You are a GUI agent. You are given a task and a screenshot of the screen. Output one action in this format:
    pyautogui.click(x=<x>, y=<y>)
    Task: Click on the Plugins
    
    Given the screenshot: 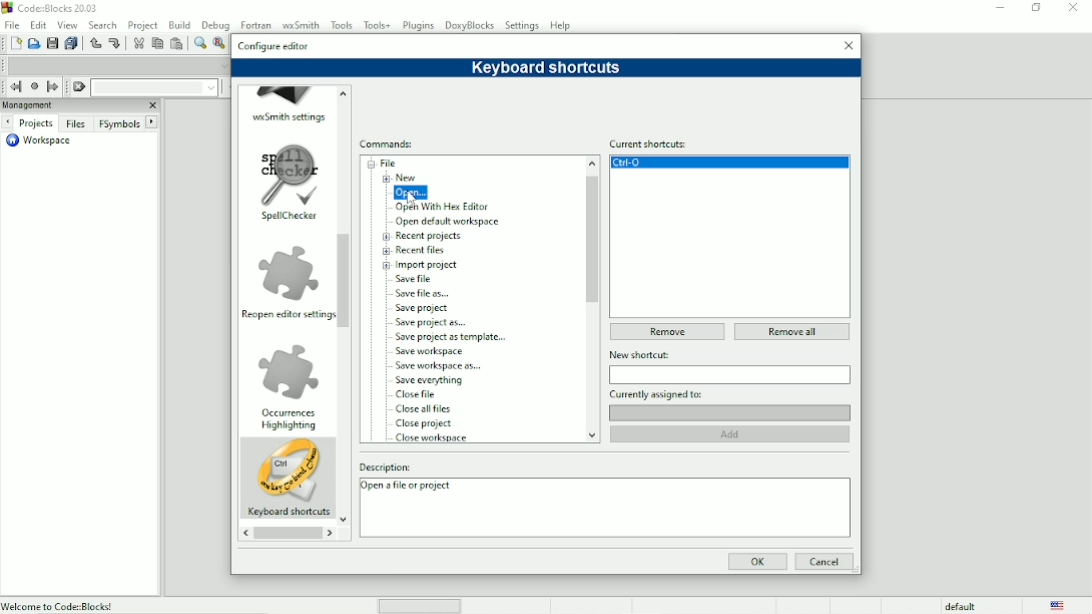 What is the action you would take?
    pyautogui.click(x=420, y=25)
    